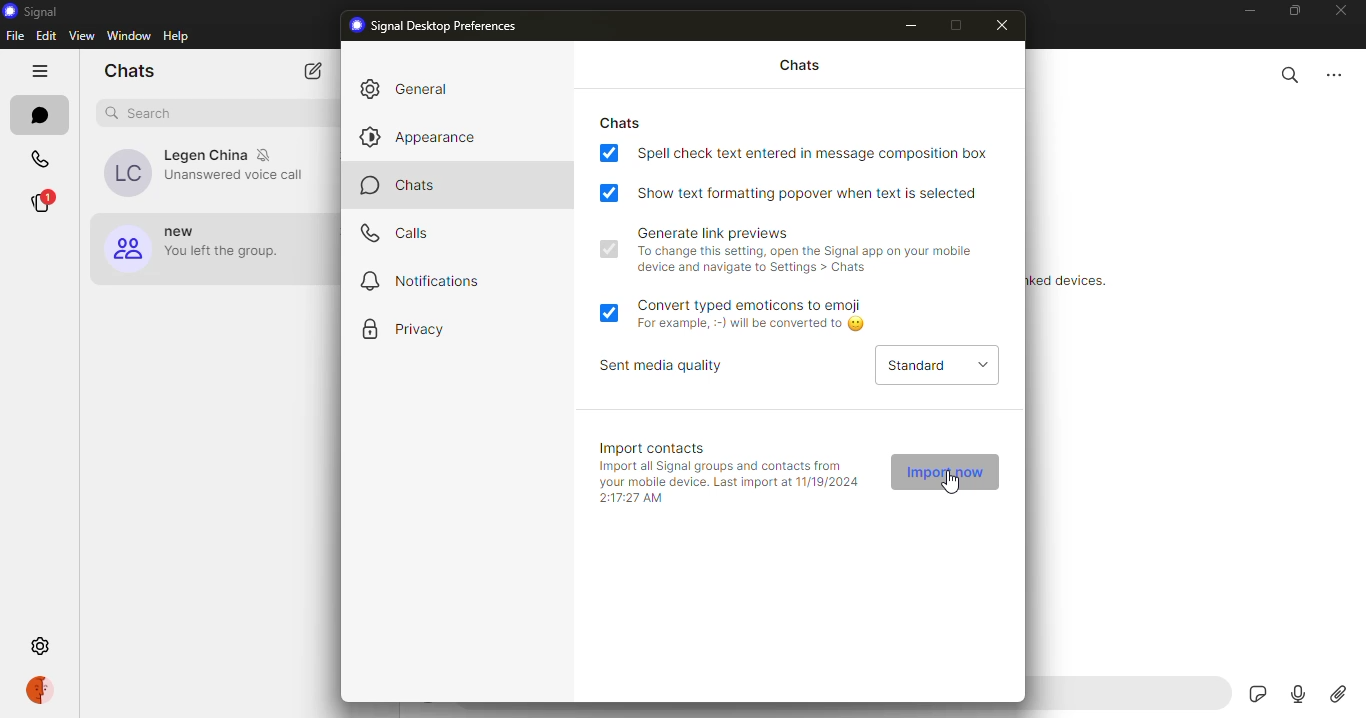 This screenshot has width=1366, height=718. What do you see at coordinates (943, 471) in the screenshot?
I see `import now` at bounding box center [943, 471].